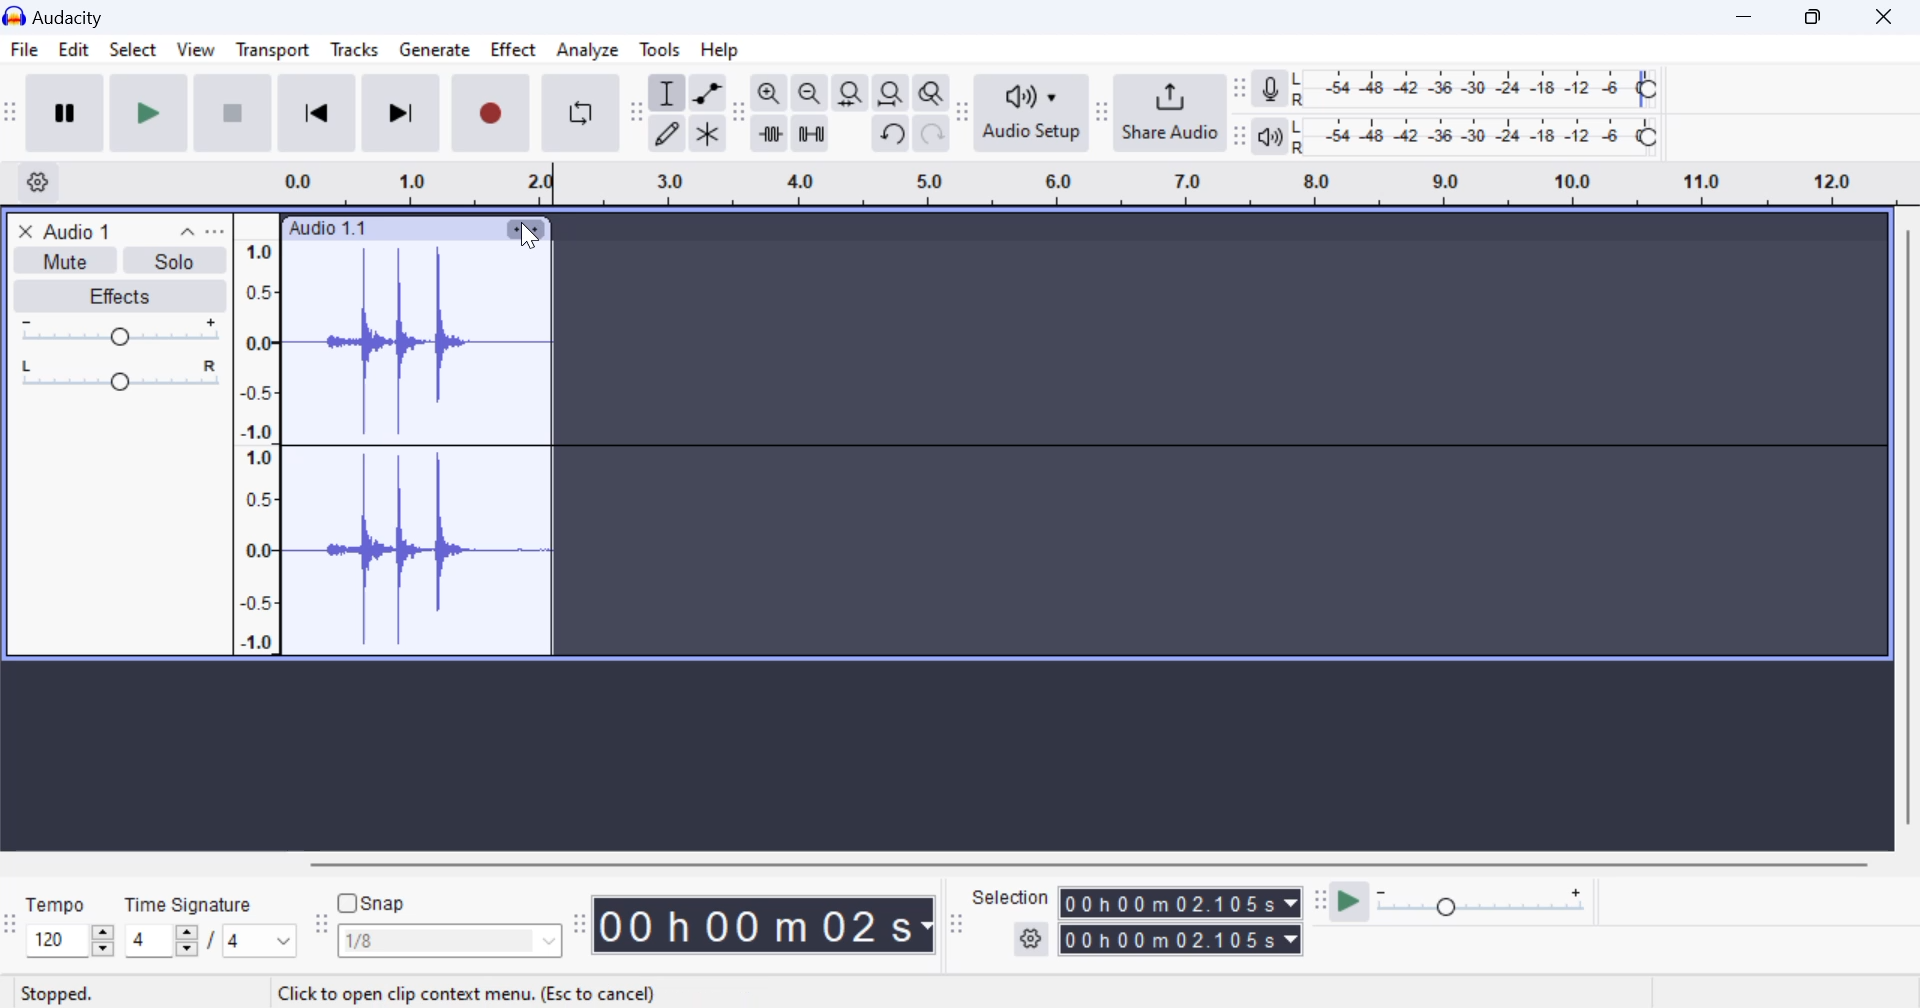  I want to click on collapse, so click(185, 230).